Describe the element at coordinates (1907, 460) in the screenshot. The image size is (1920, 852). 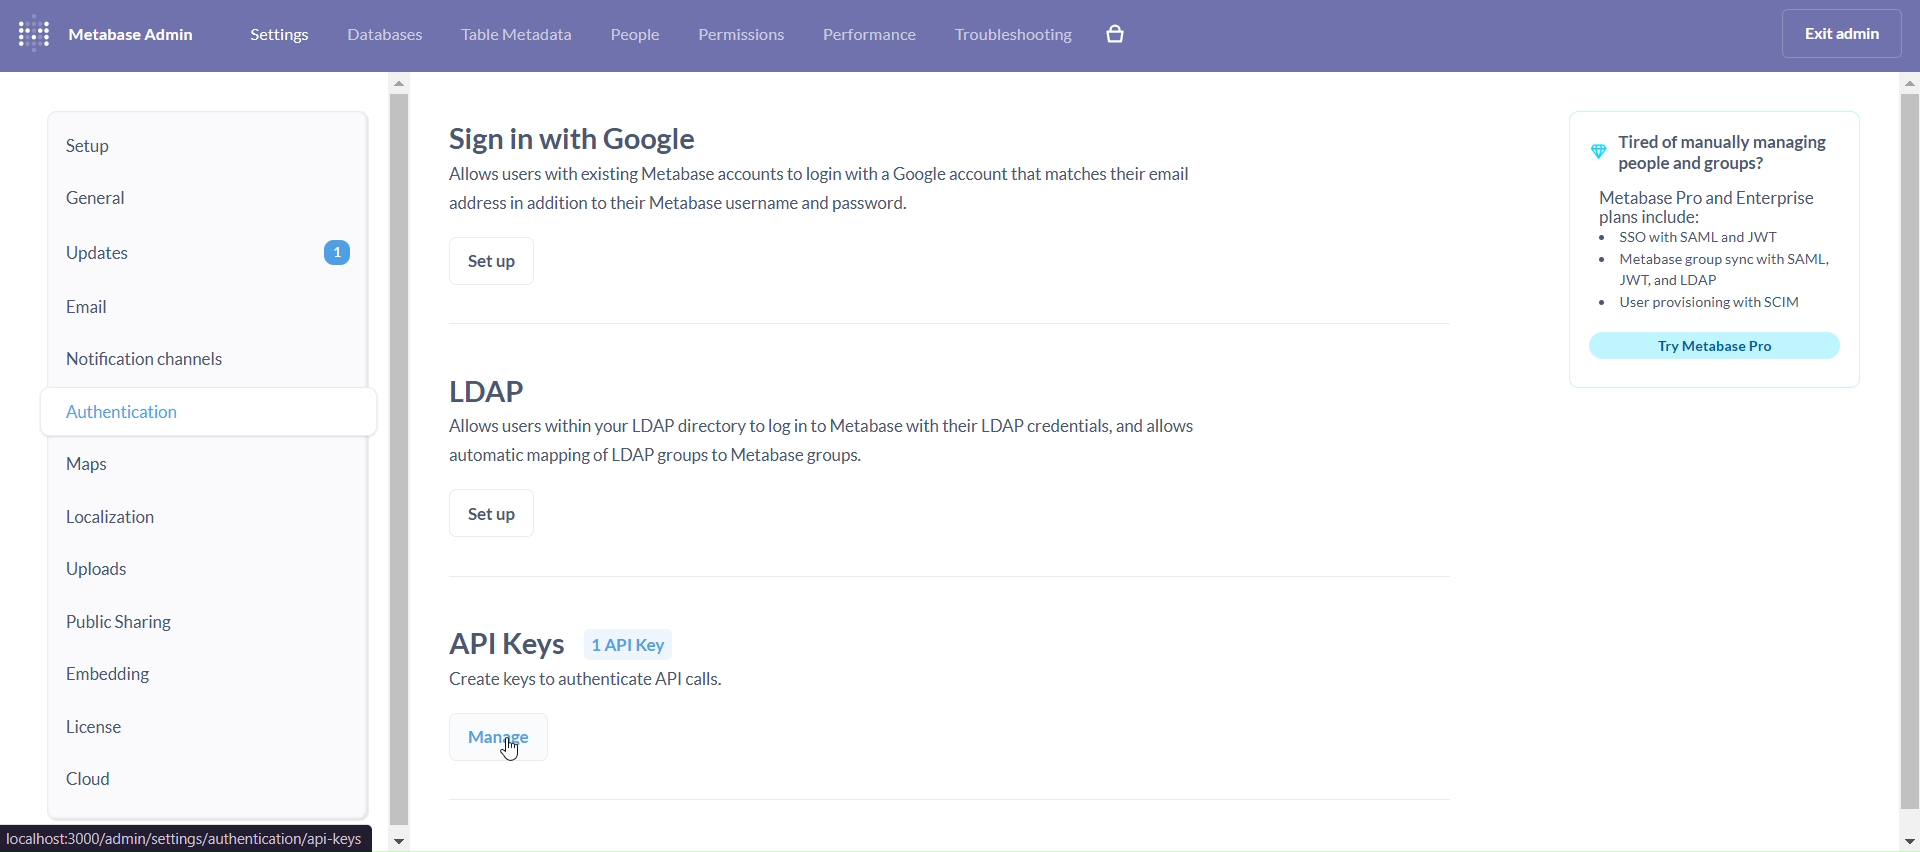
I see `vertical scroll bar` at that location.